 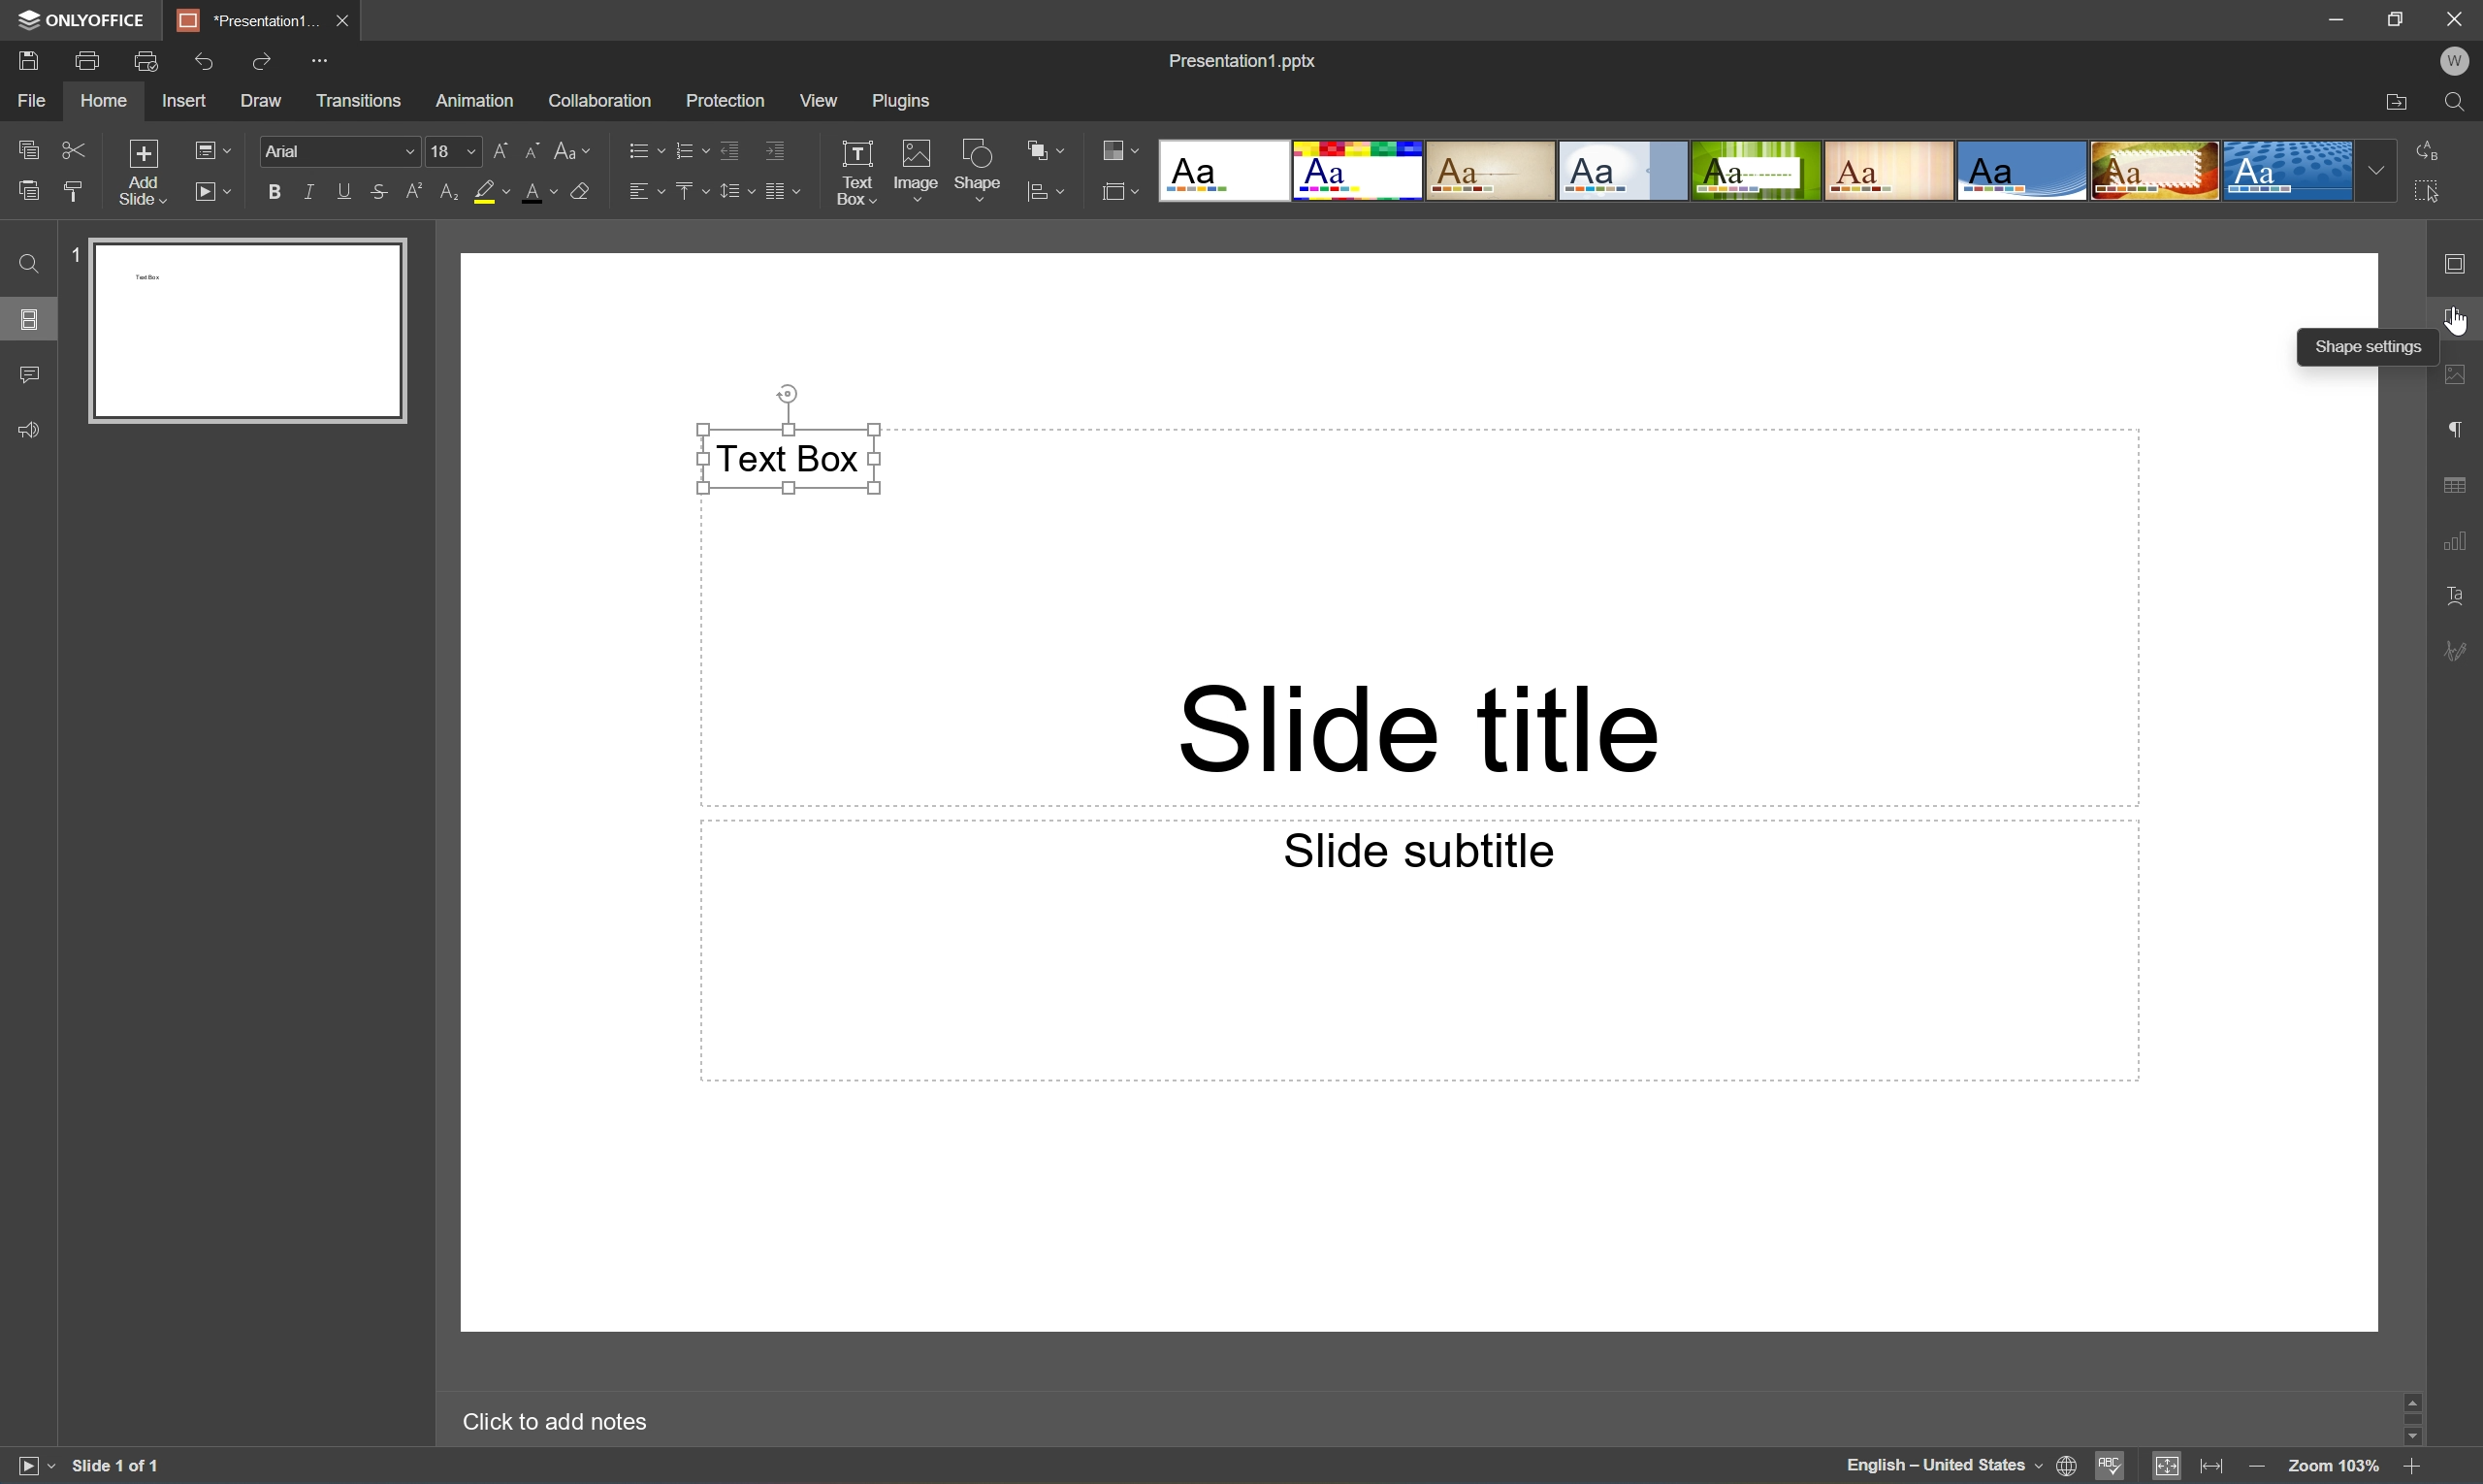 What do you see at coordinates (728, 196) in the screenshot?
I see `Line spacing` at bounding box center [728, 196].